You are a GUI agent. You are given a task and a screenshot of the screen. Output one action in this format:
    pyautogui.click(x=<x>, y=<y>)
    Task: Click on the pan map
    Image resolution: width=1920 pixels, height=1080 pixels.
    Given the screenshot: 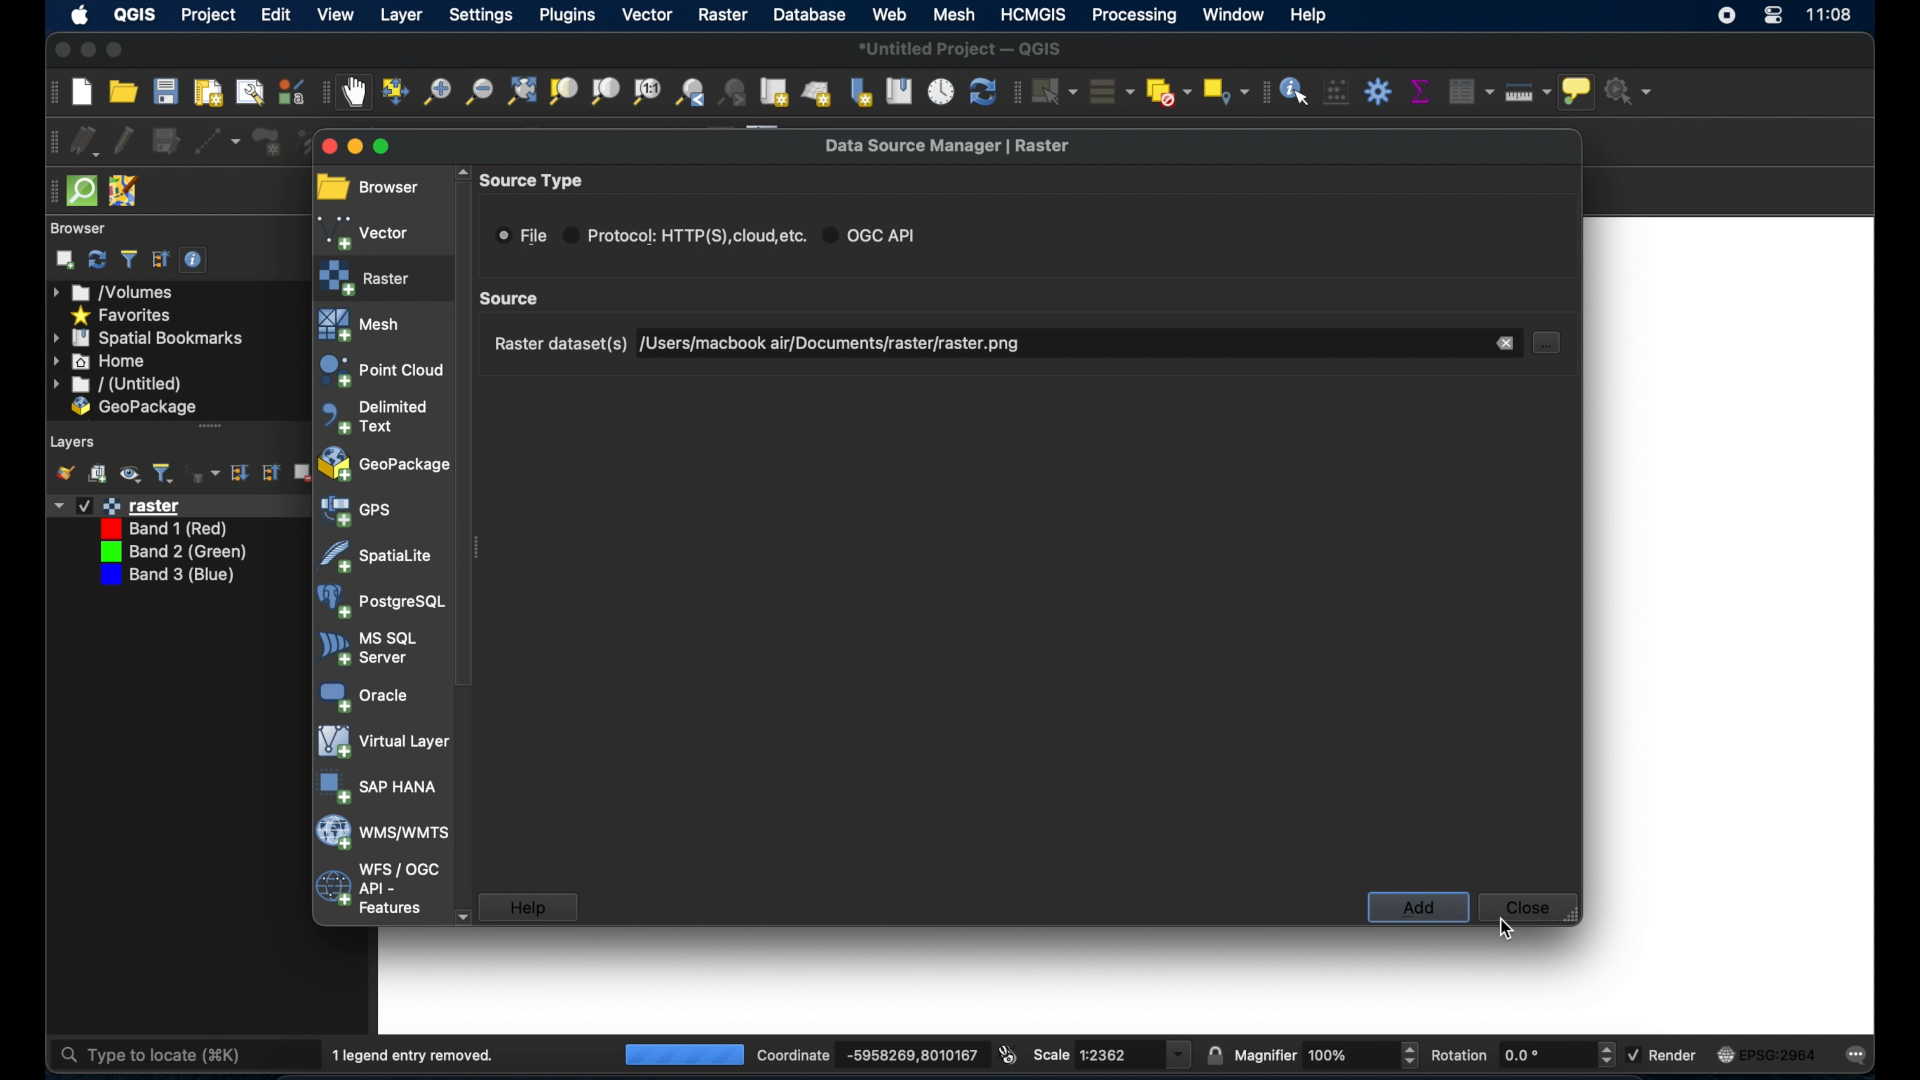 What is the action you would take?
    pyautogui.click(x=358, y=93)
    